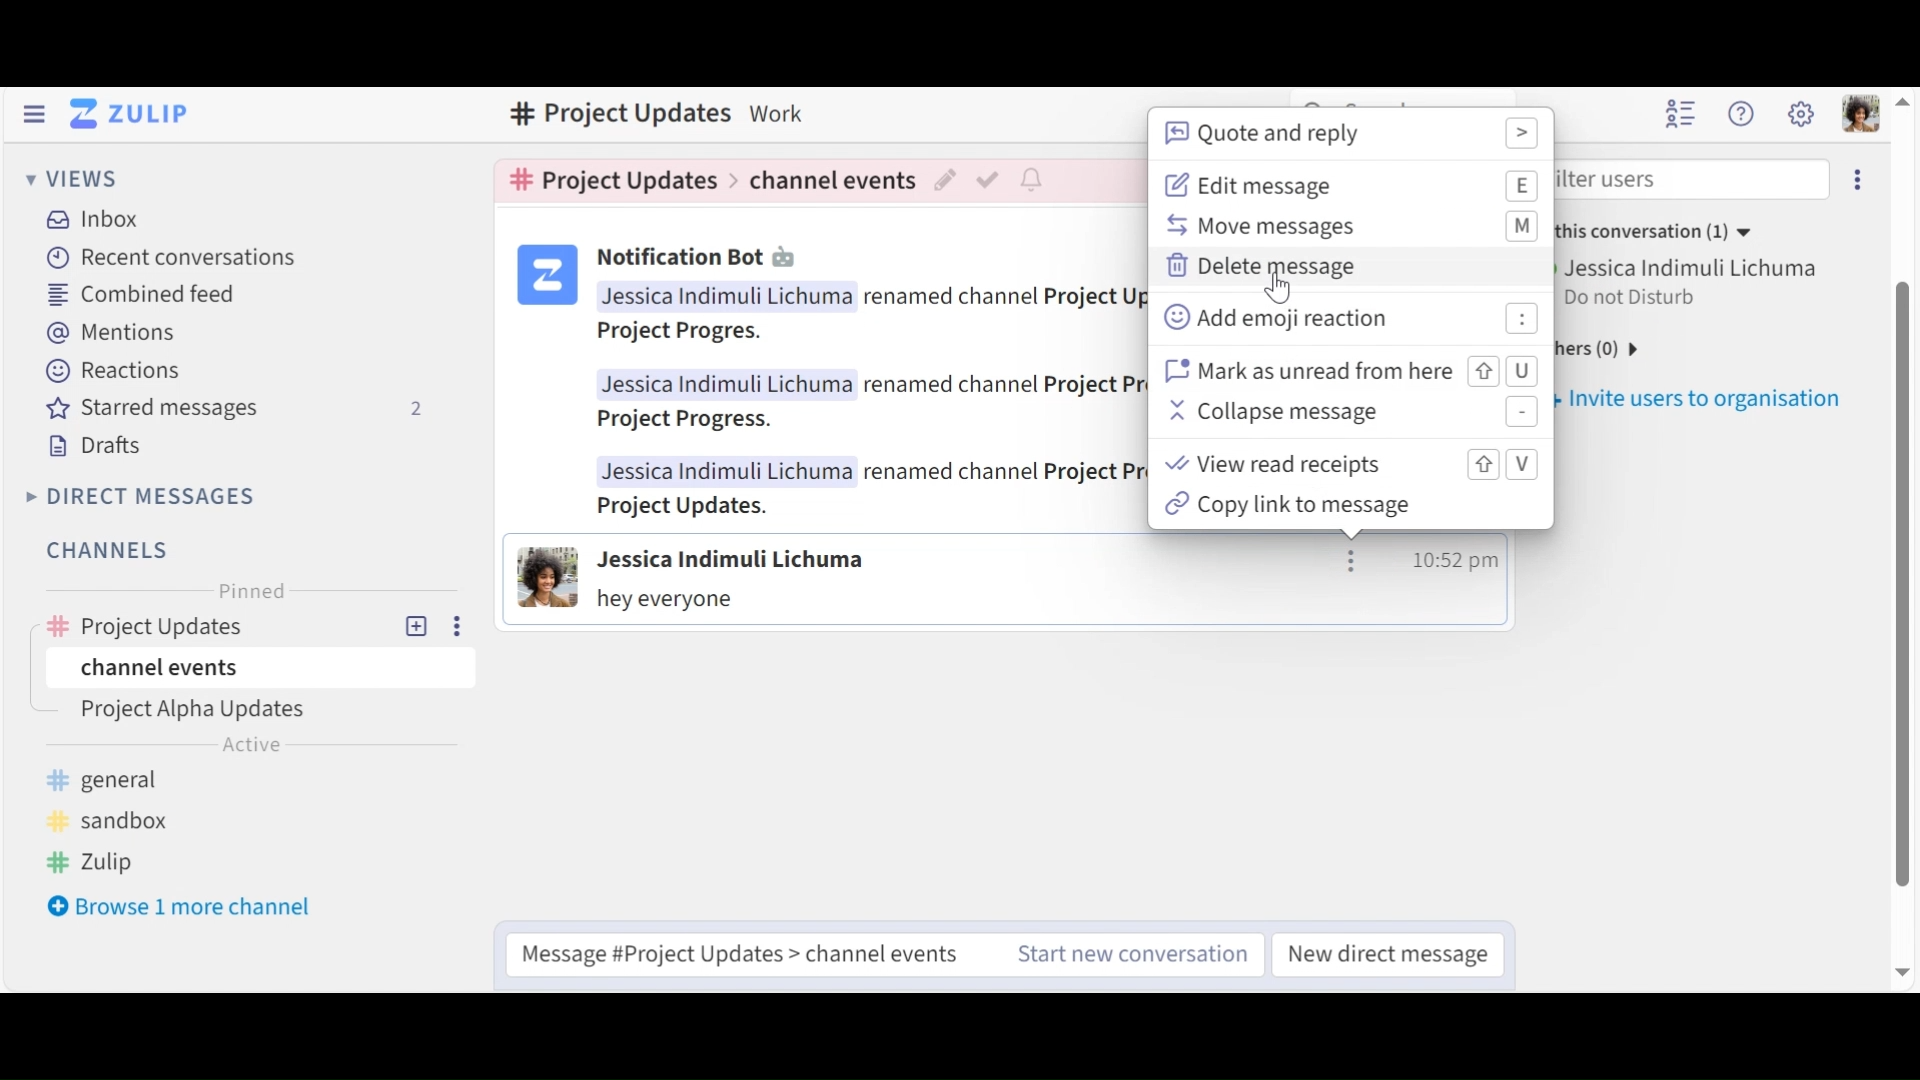 This screenshot has width=1920, height=1080. What do you see at coordinates (947, 181) in the screenshot?
I see `Edit topic` at bounding box center [947, 181].